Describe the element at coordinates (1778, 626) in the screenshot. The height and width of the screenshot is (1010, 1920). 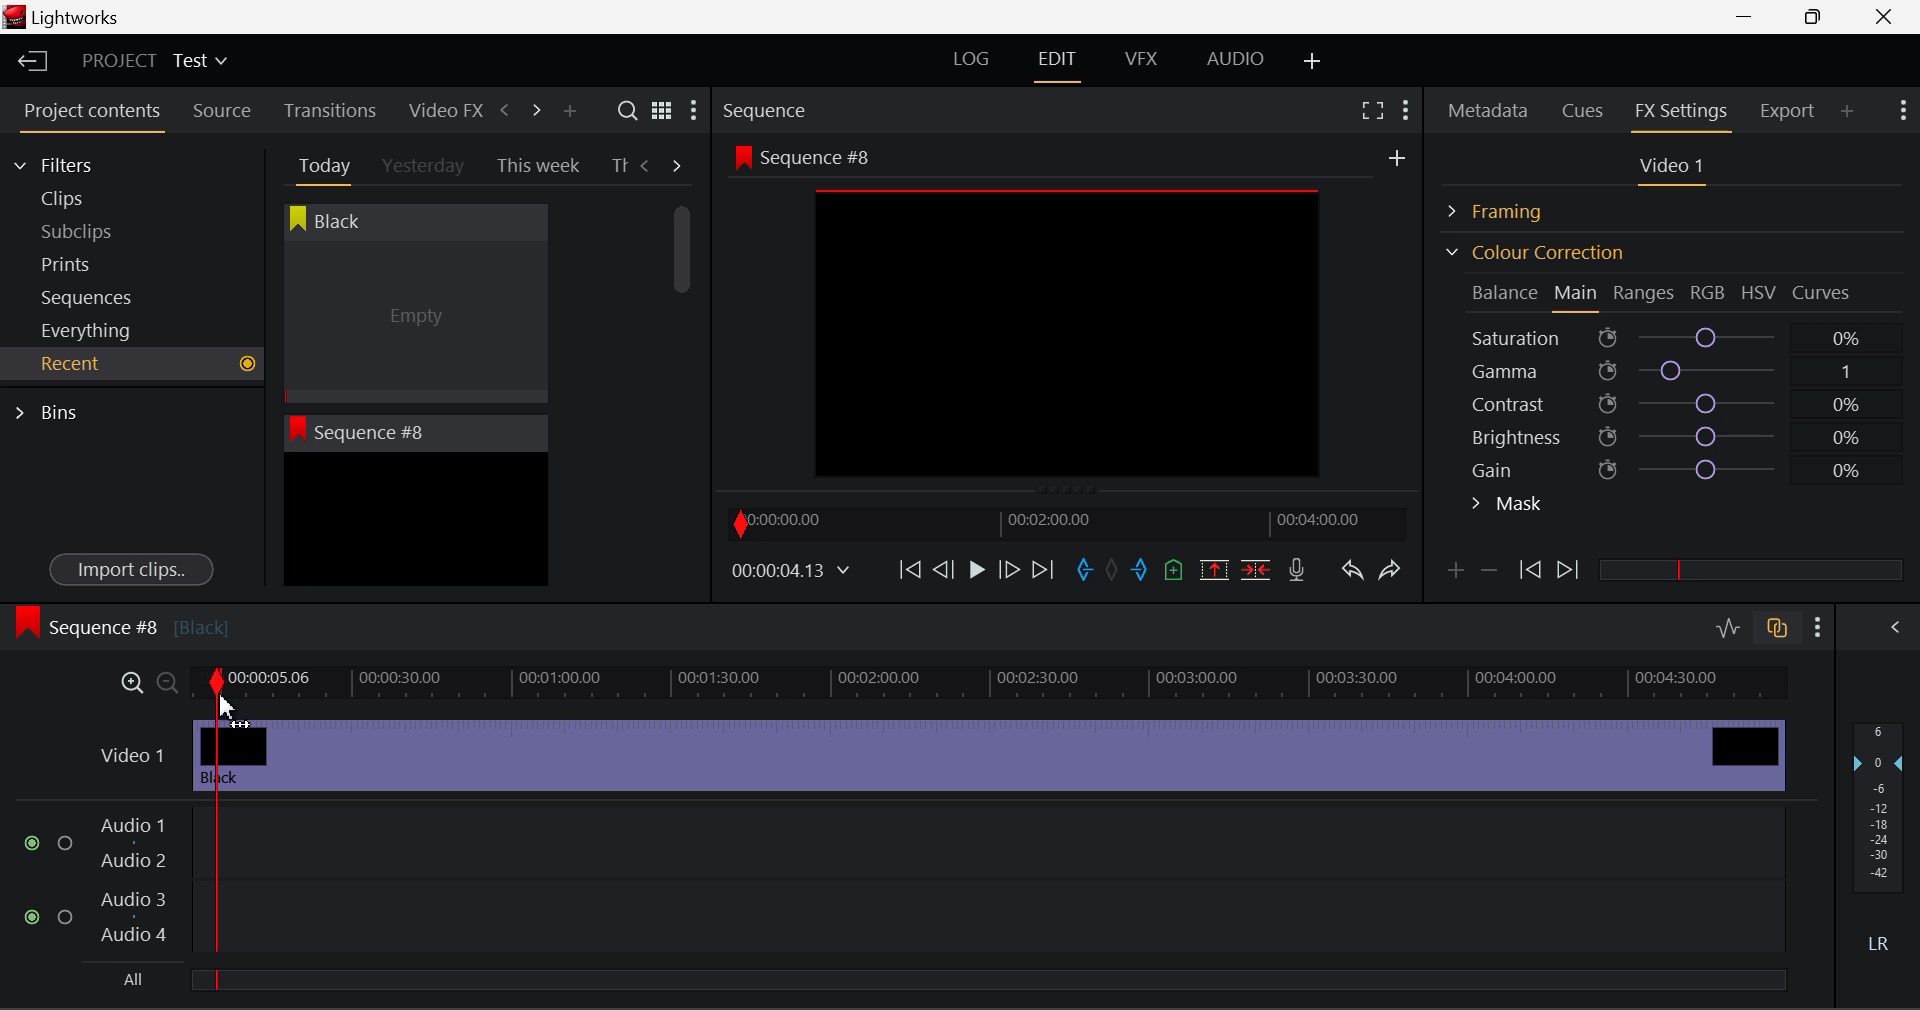
I see `Toggle audio track sync` at that location.